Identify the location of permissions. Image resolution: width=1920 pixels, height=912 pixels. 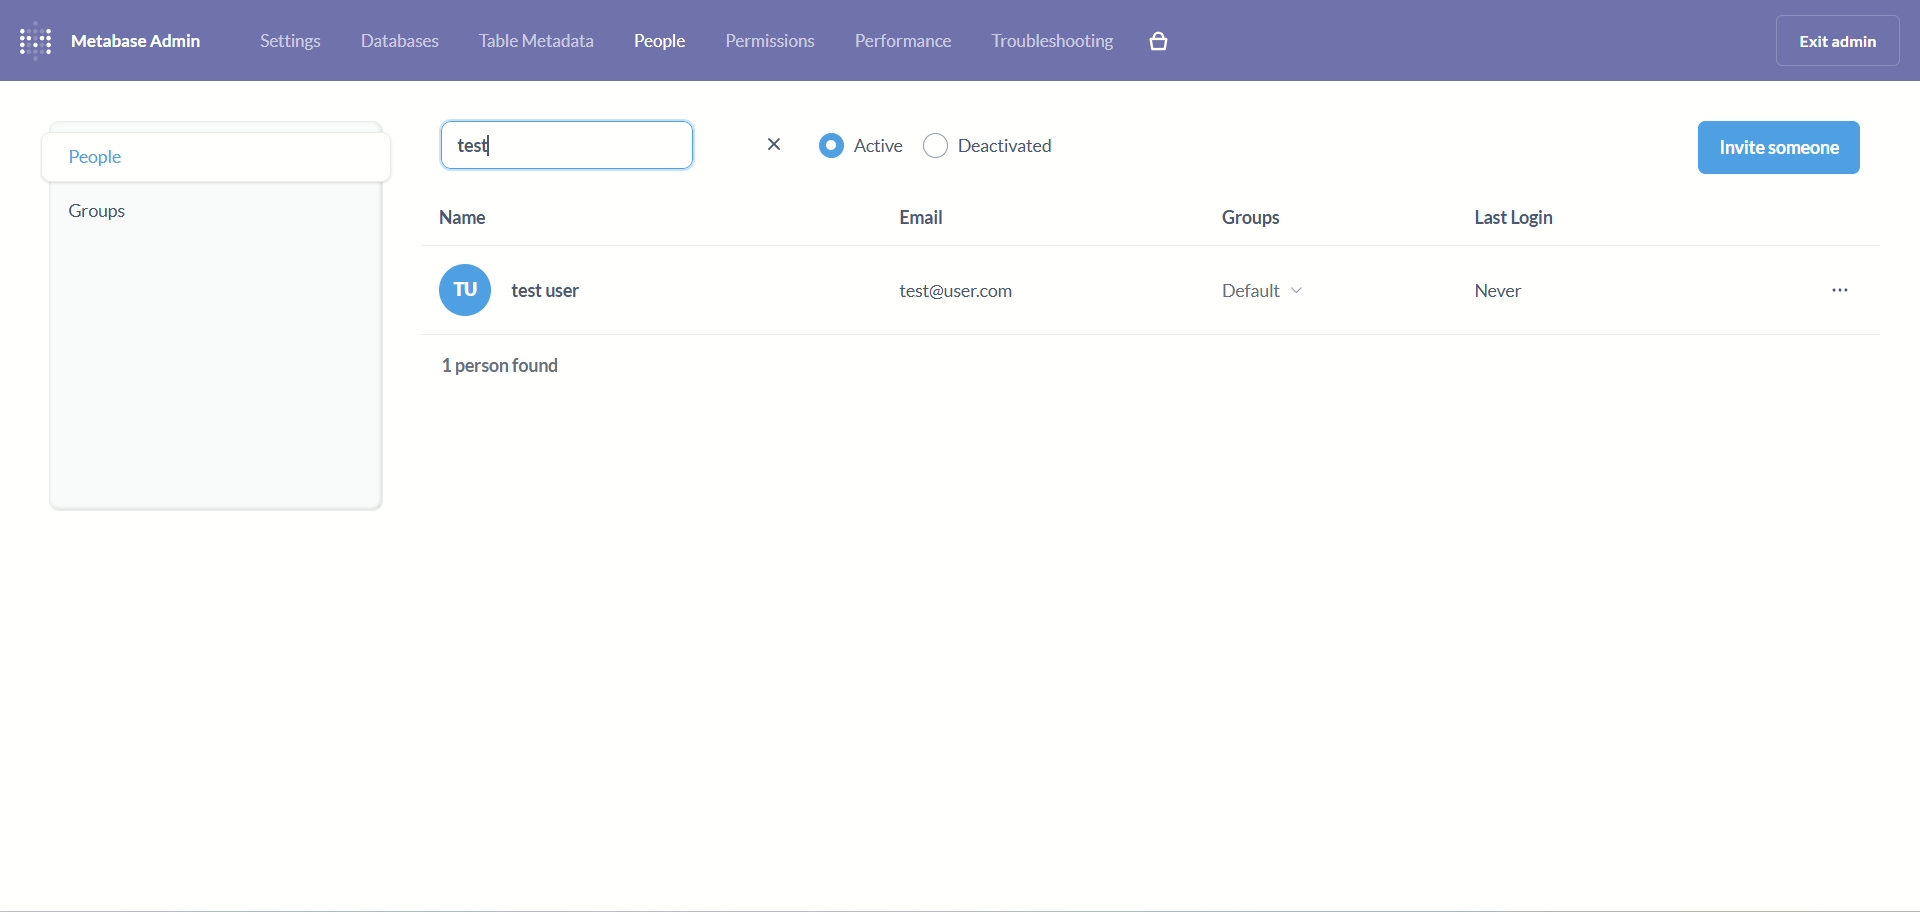
(773, 41).